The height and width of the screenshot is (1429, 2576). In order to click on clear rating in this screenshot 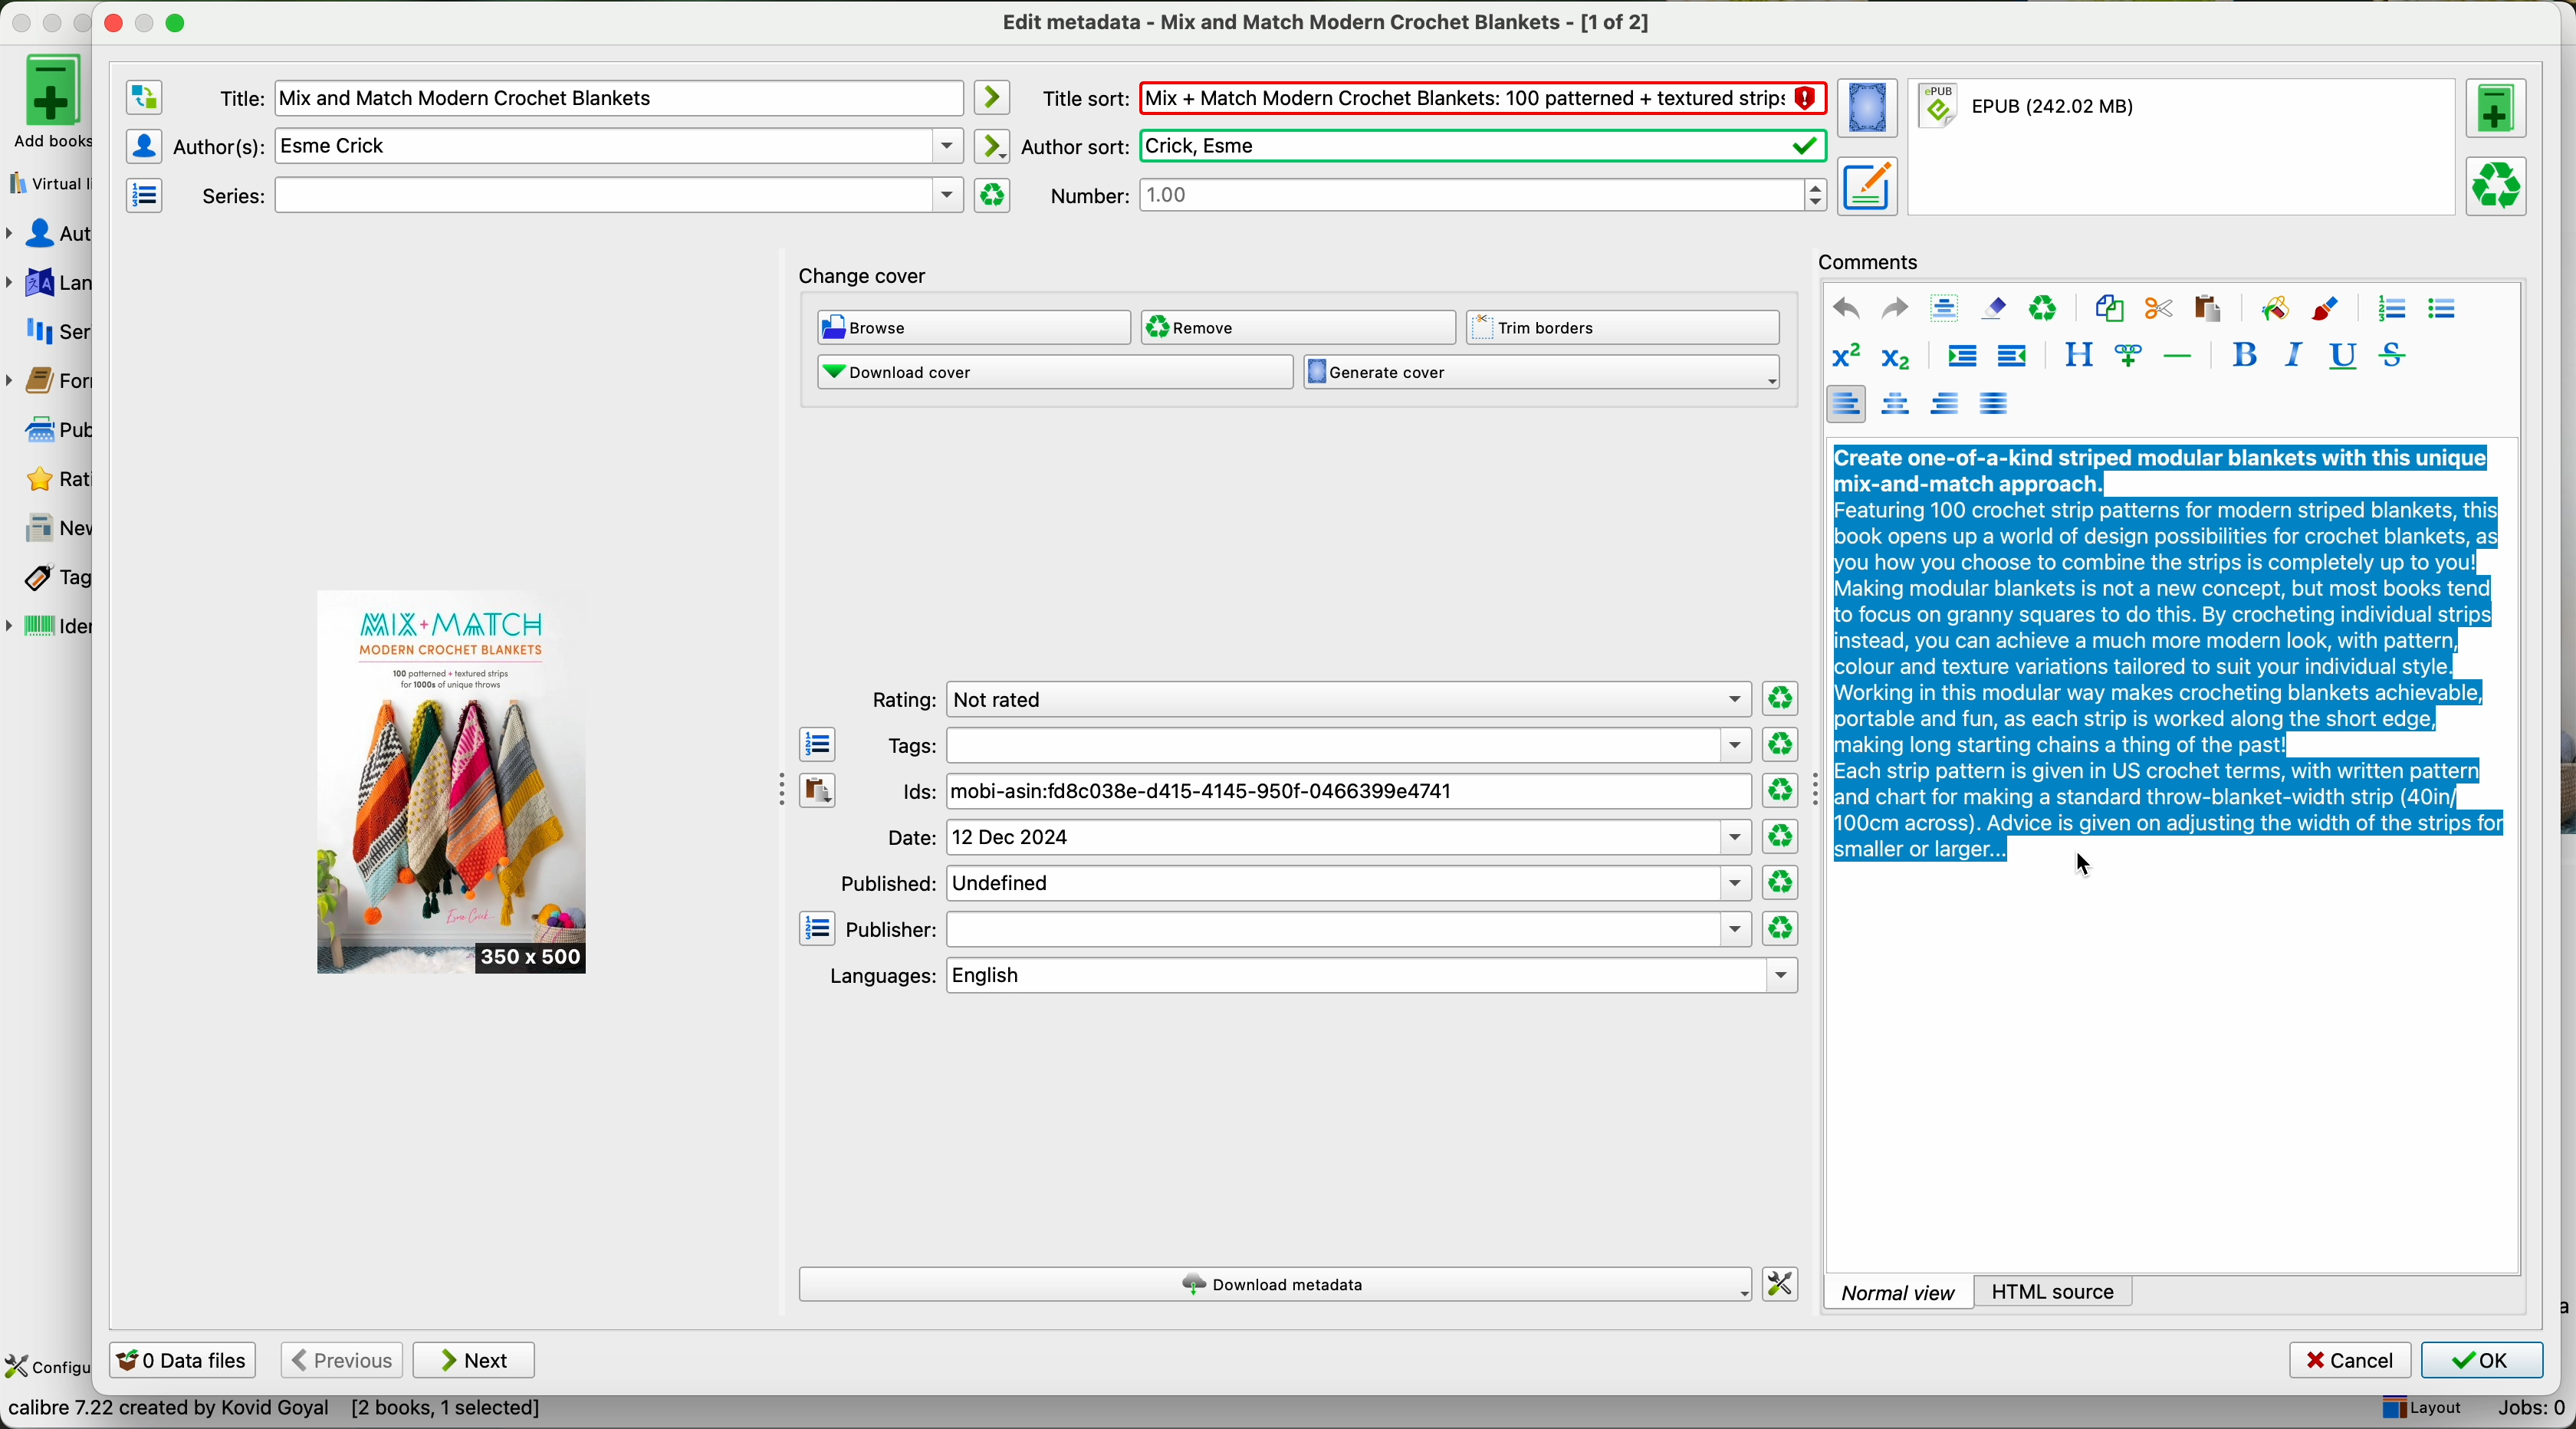, I will do `click(1780, 837)`.